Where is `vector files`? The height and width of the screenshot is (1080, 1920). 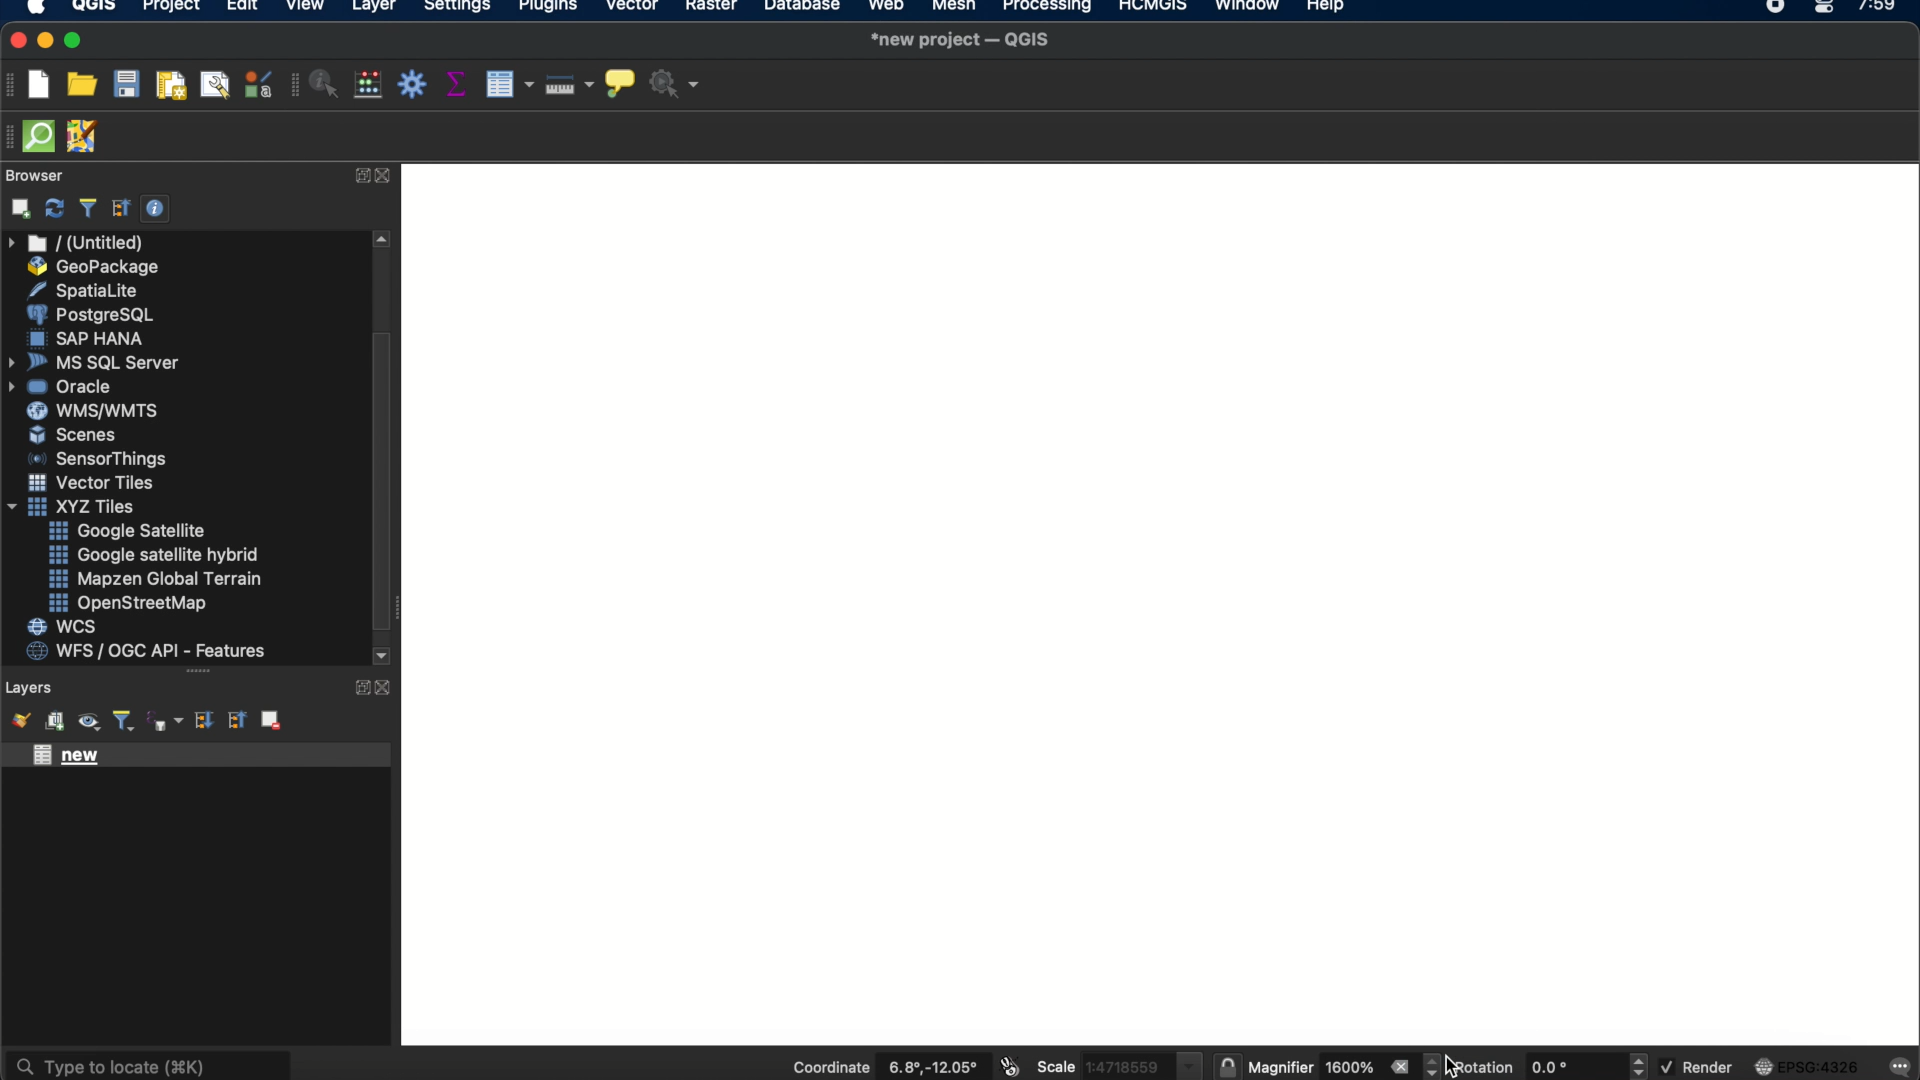 vector files is located at coordinates (93, 483).